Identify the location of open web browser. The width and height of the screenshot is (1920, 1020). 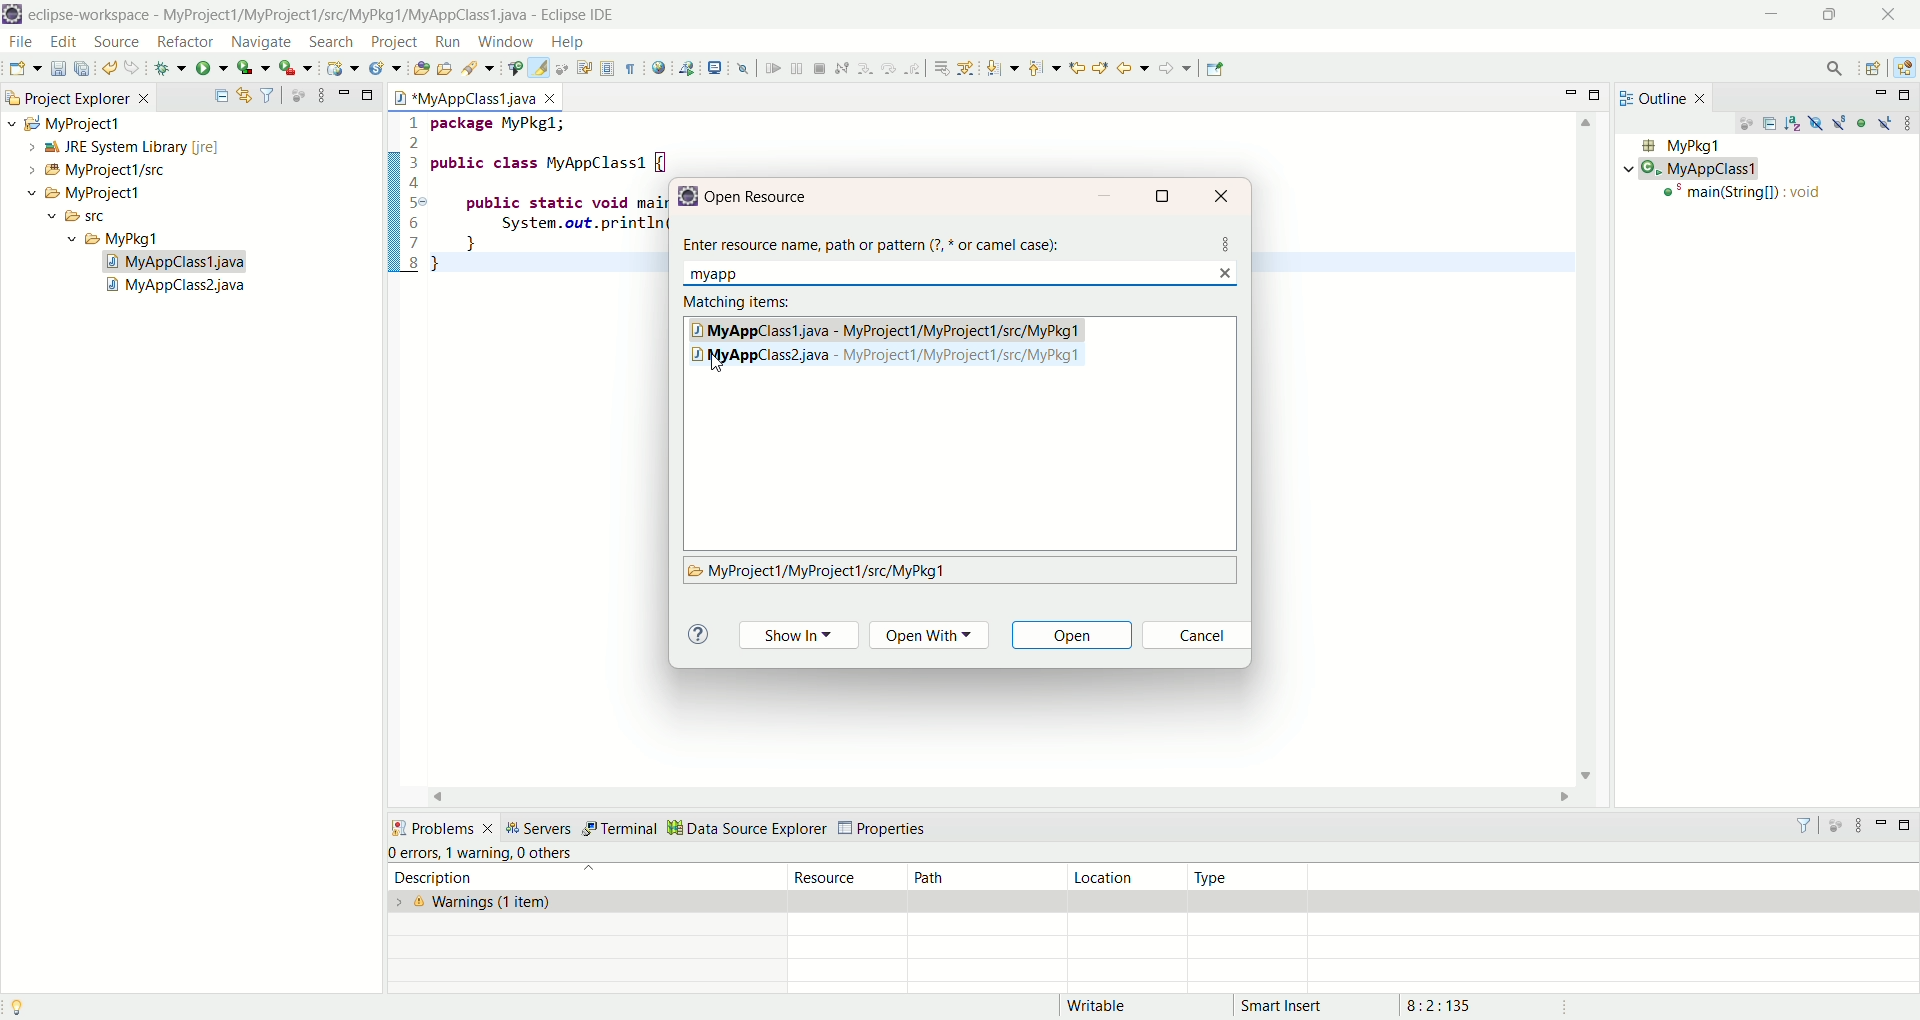
(658, 68).